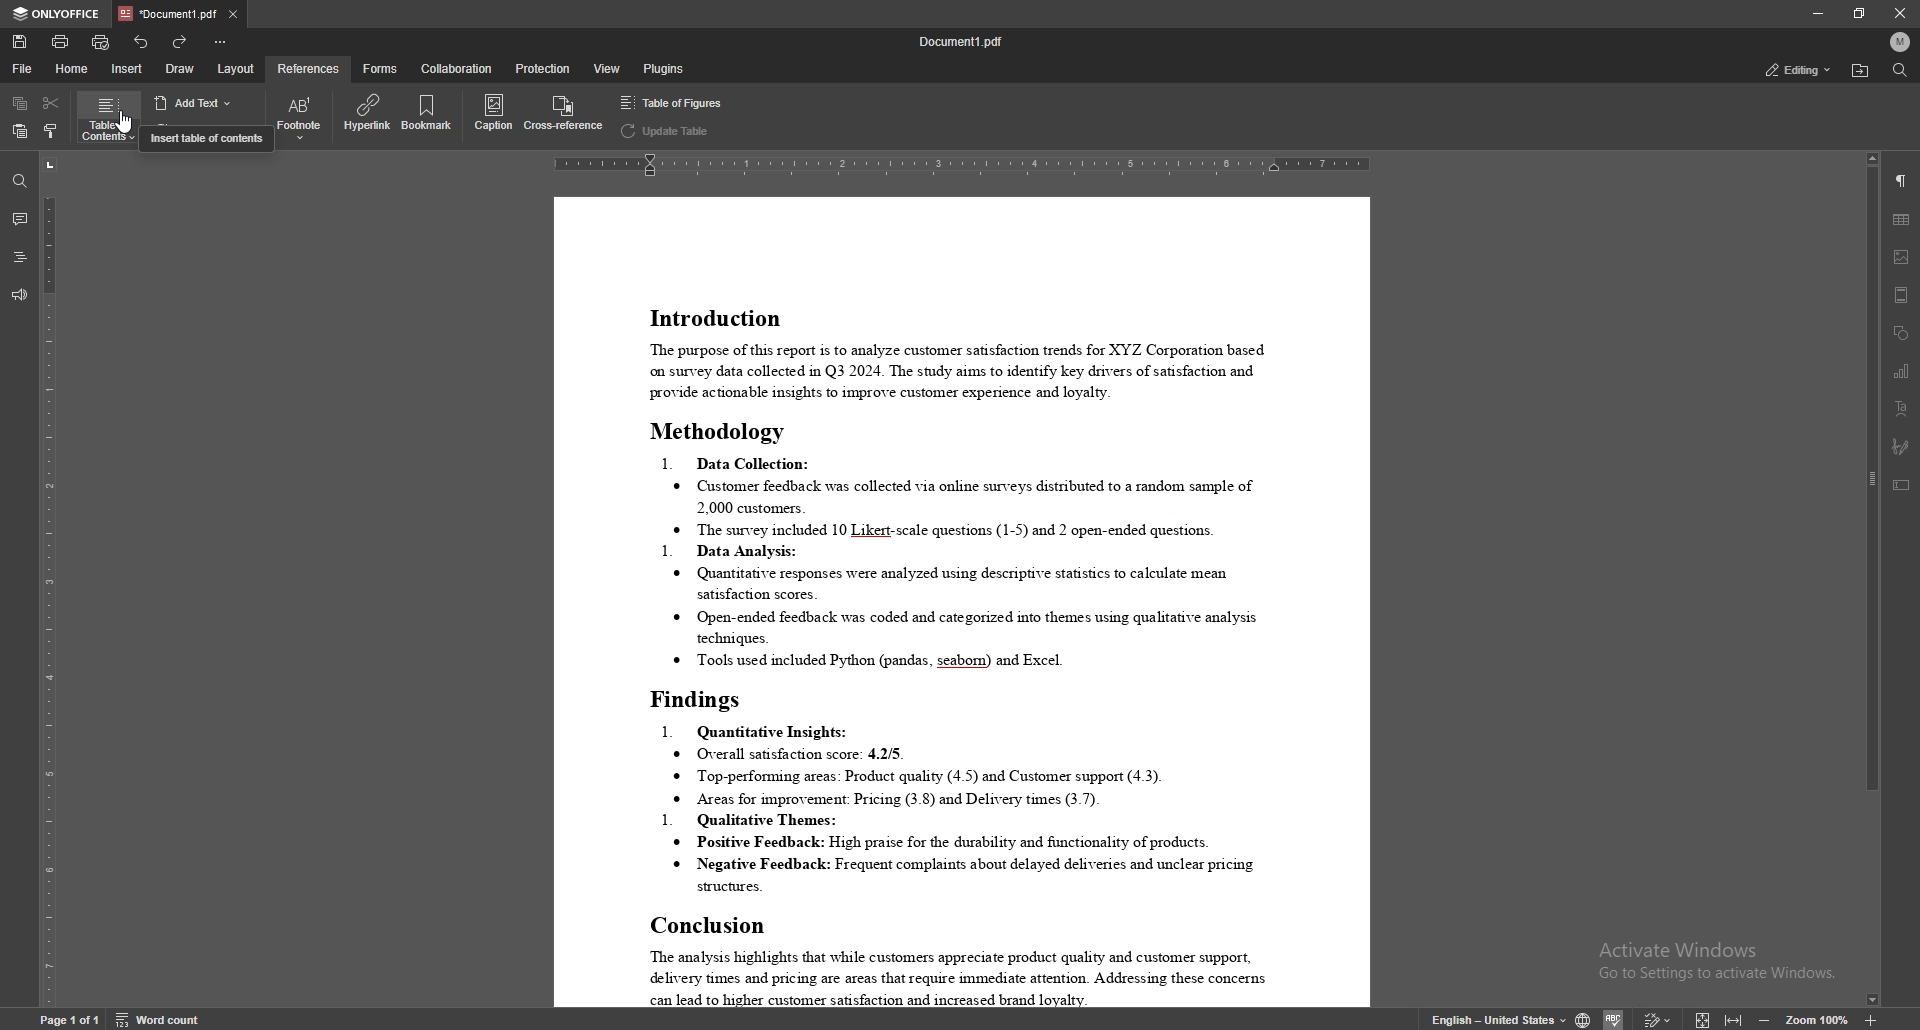 Image resolution: width=1920 pixels, height=1030 pixels. Describe the element at coordinates (563, 116) in the screenshot. I see `cross reference` at that location.